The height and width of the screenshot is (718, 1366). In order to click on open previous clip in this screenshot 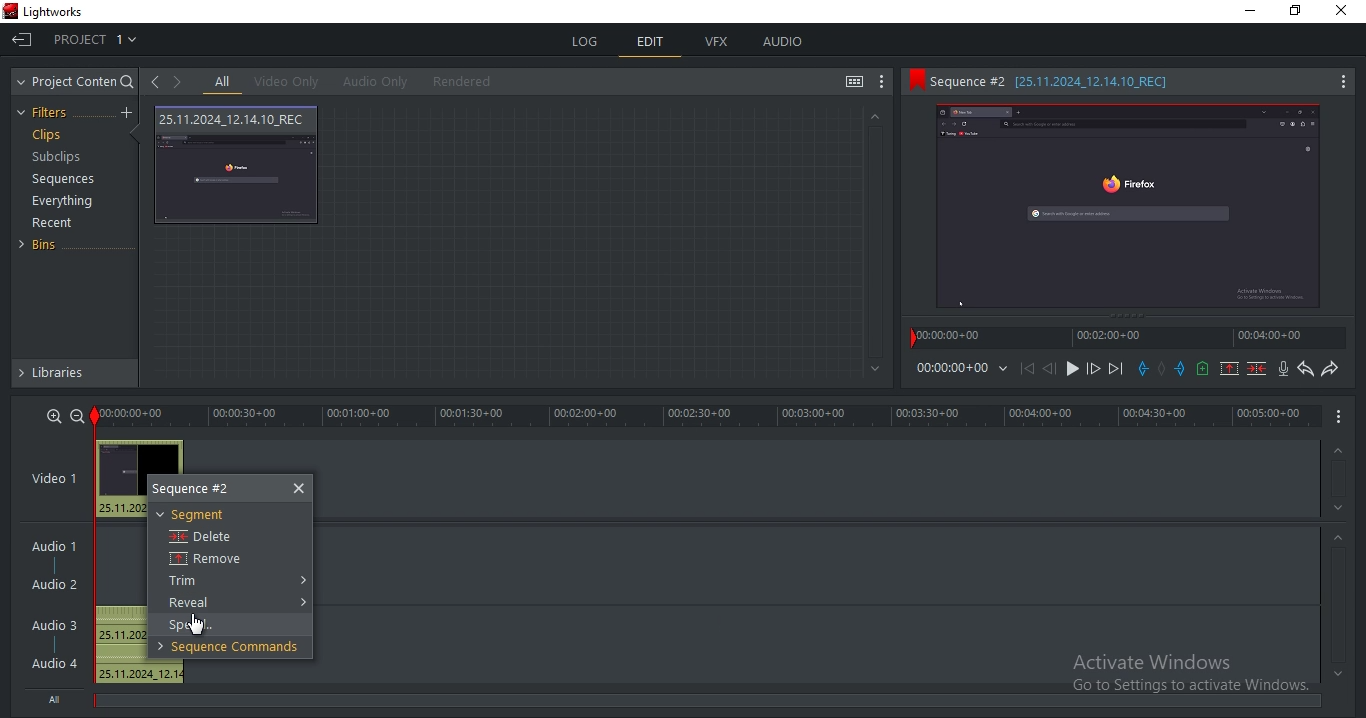, I will do `click(155, 82)`.